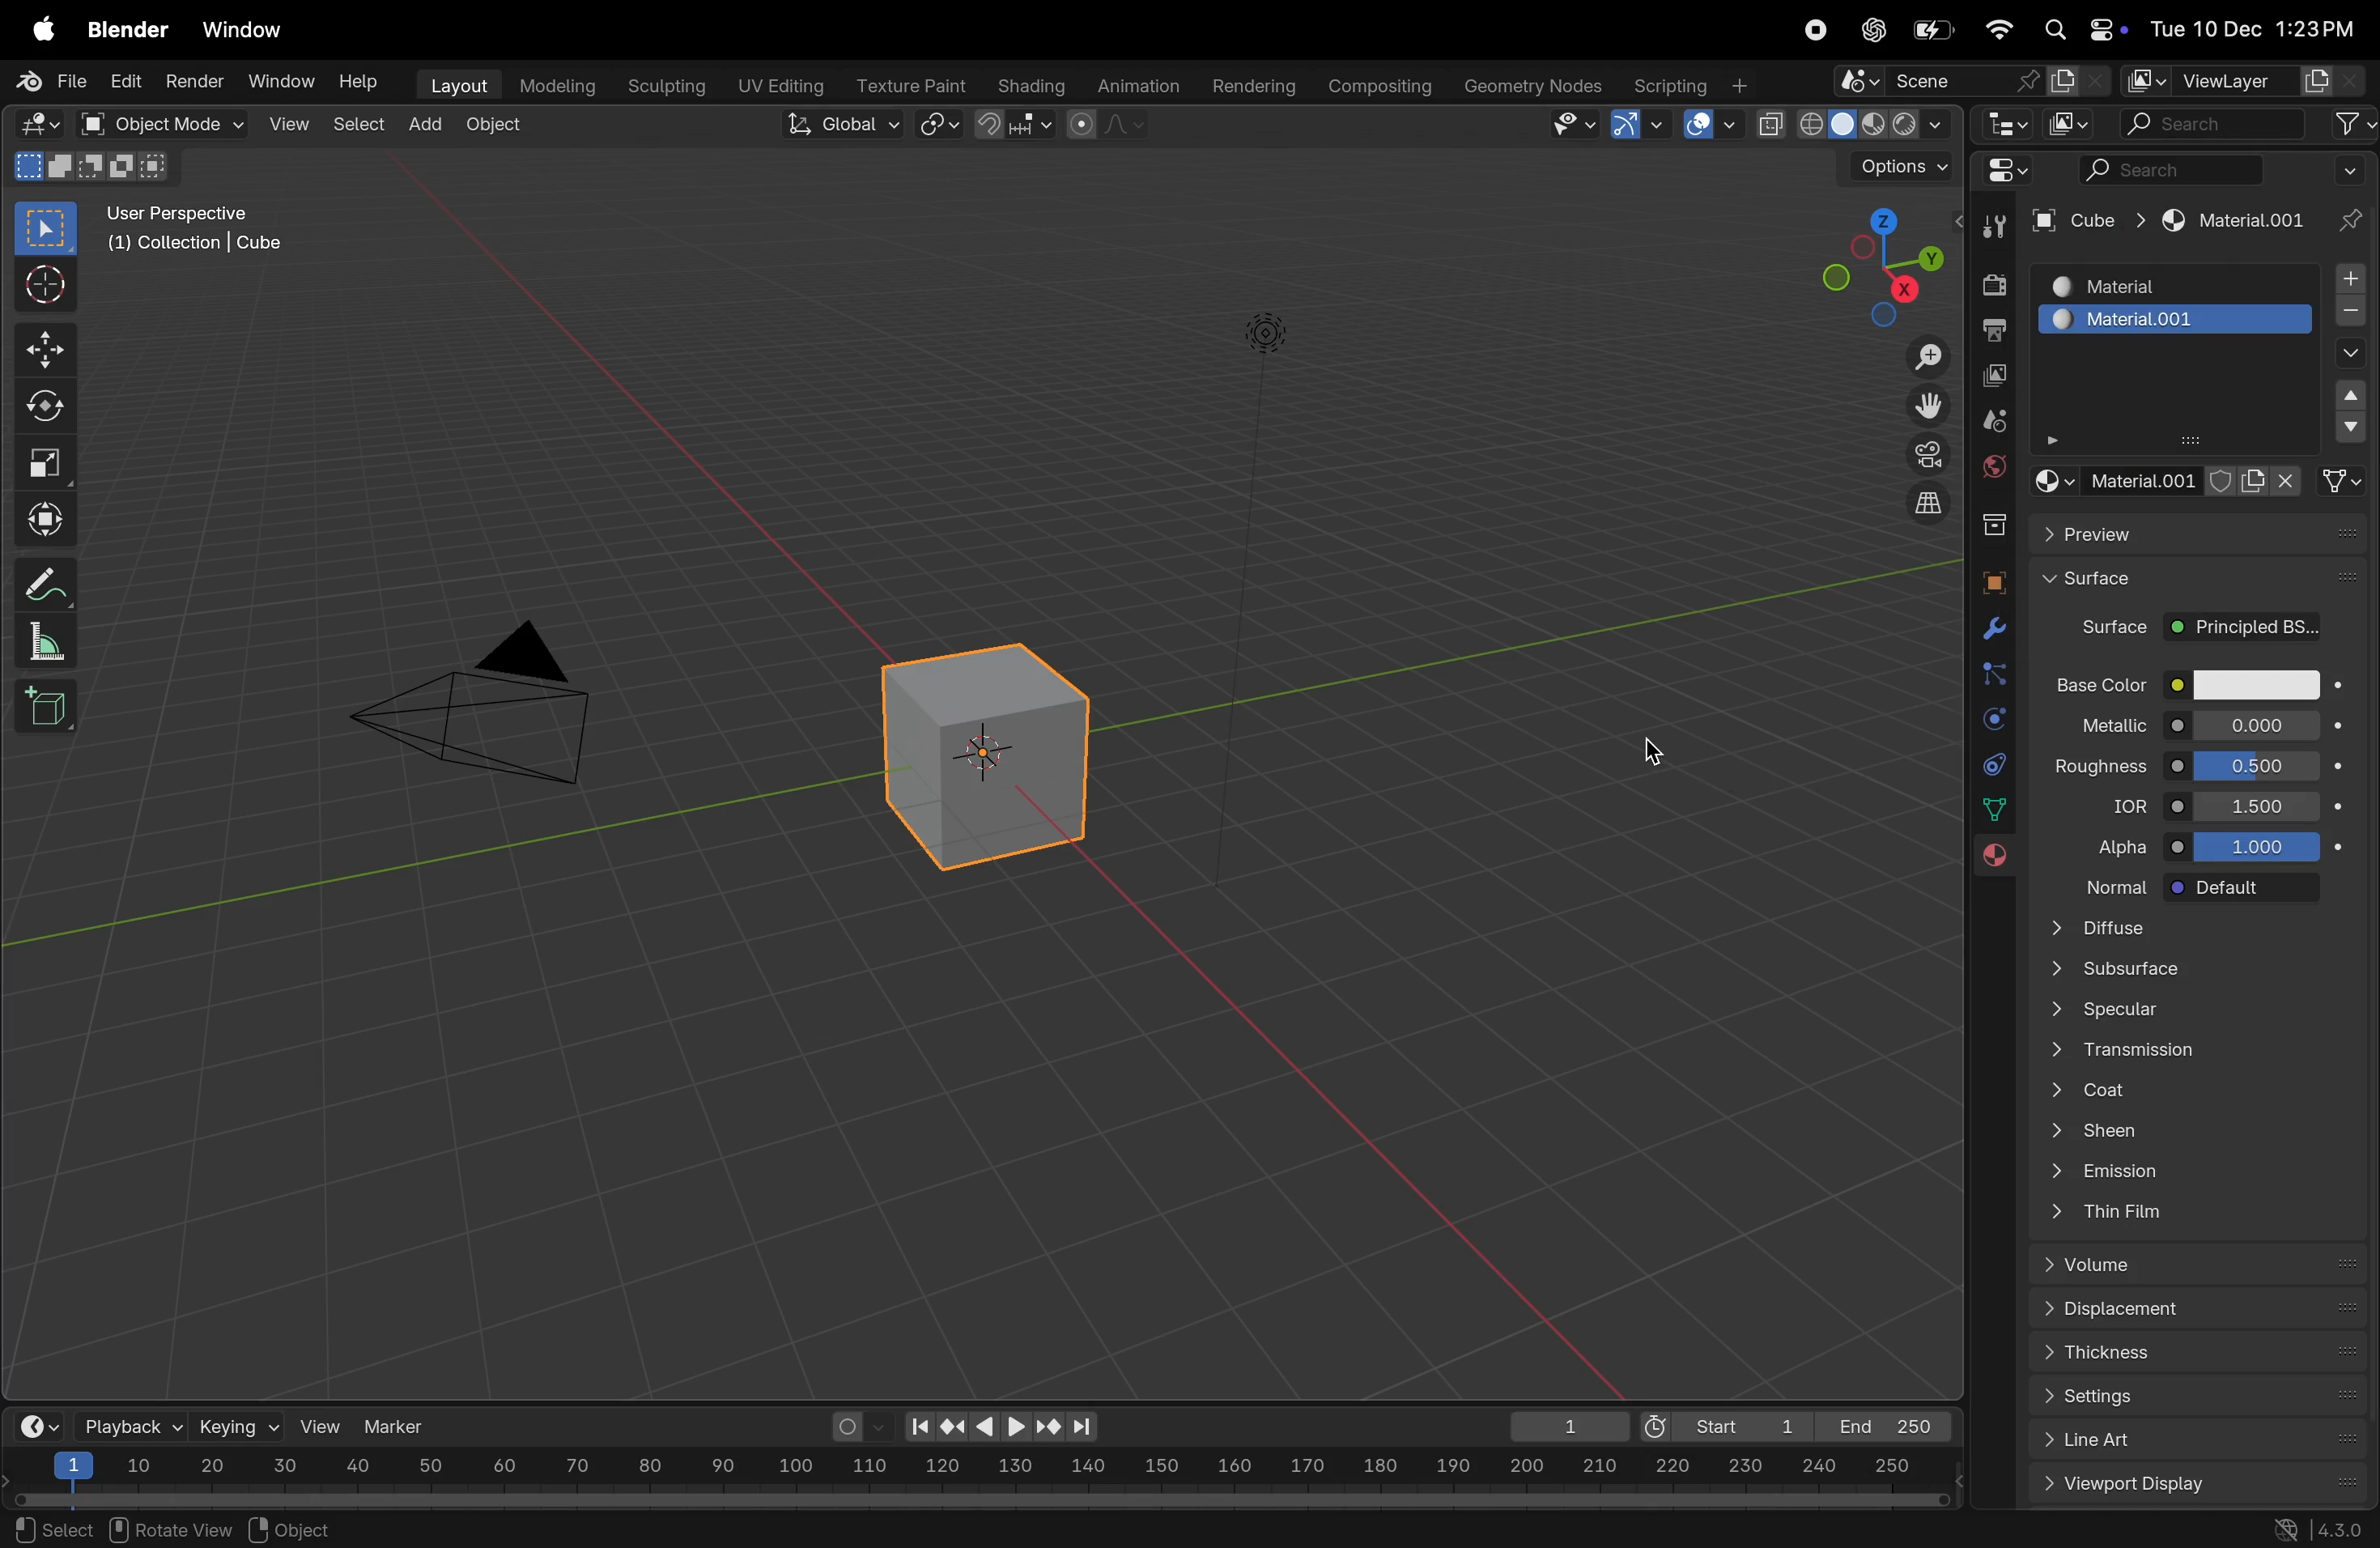  What do you see at coordinates (1641, 124) in the screenshot?
I see `show gimzo` at bounding box center [1641, 124].